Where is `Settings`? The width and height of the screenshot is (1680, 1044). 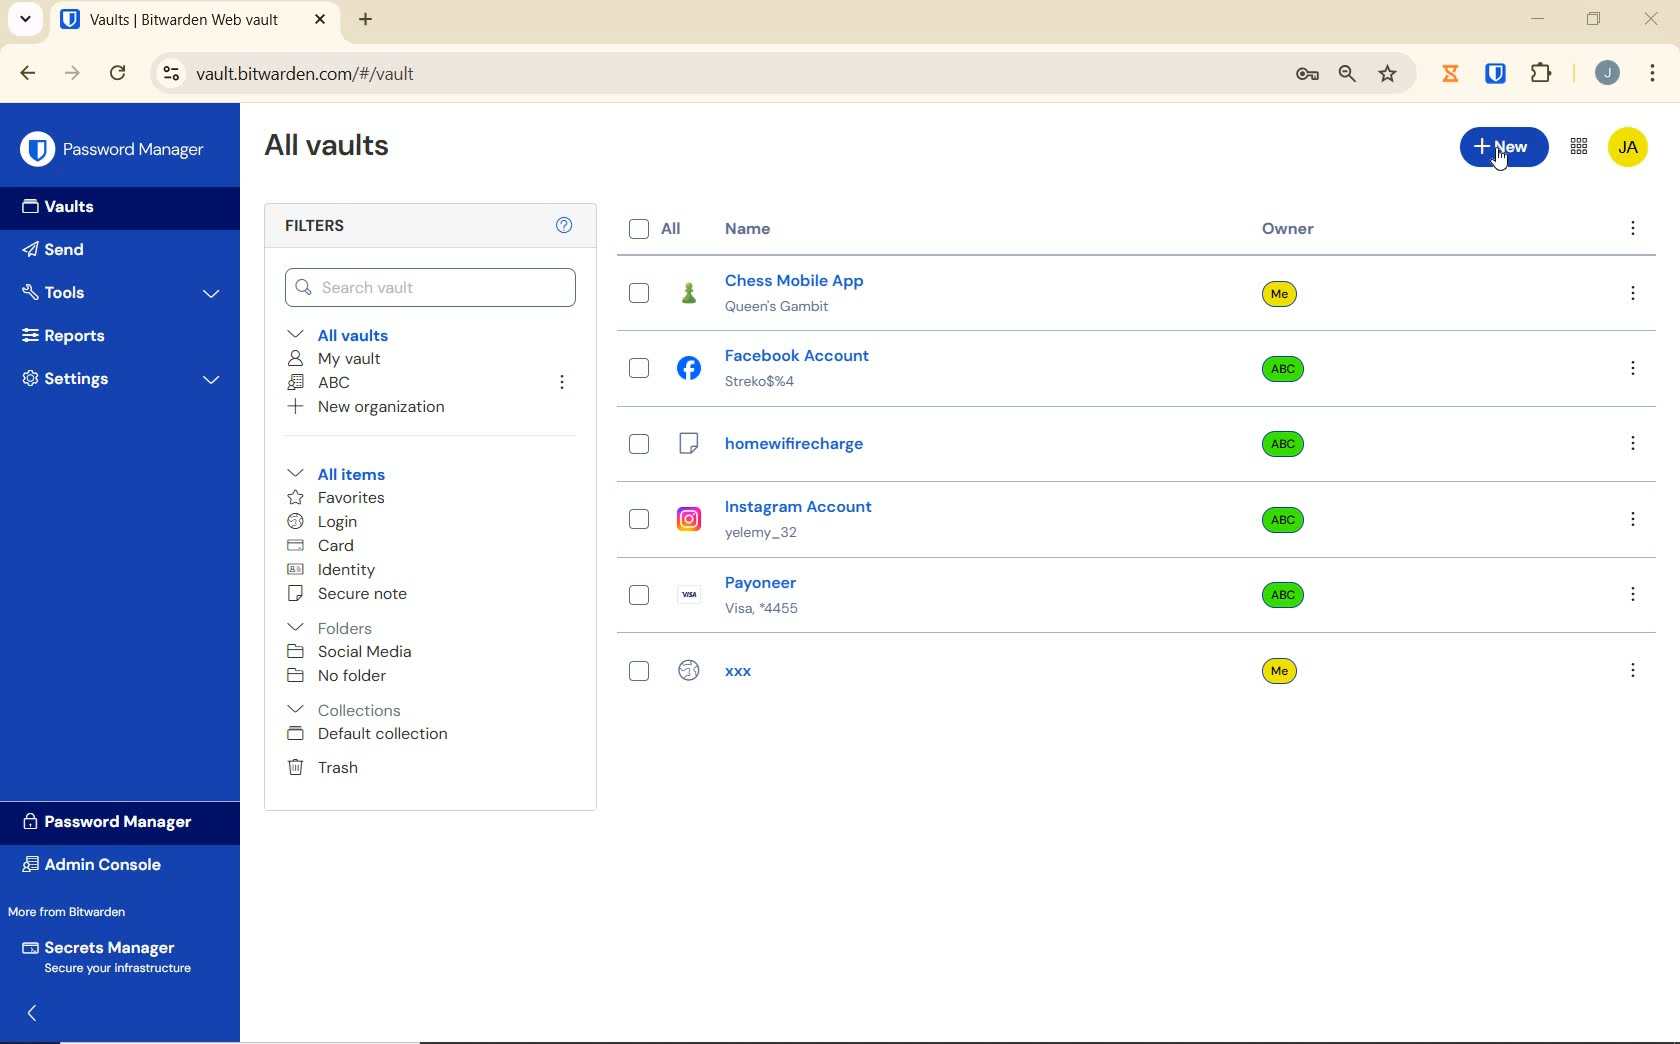 Settings is located at coordinates (125, 382).